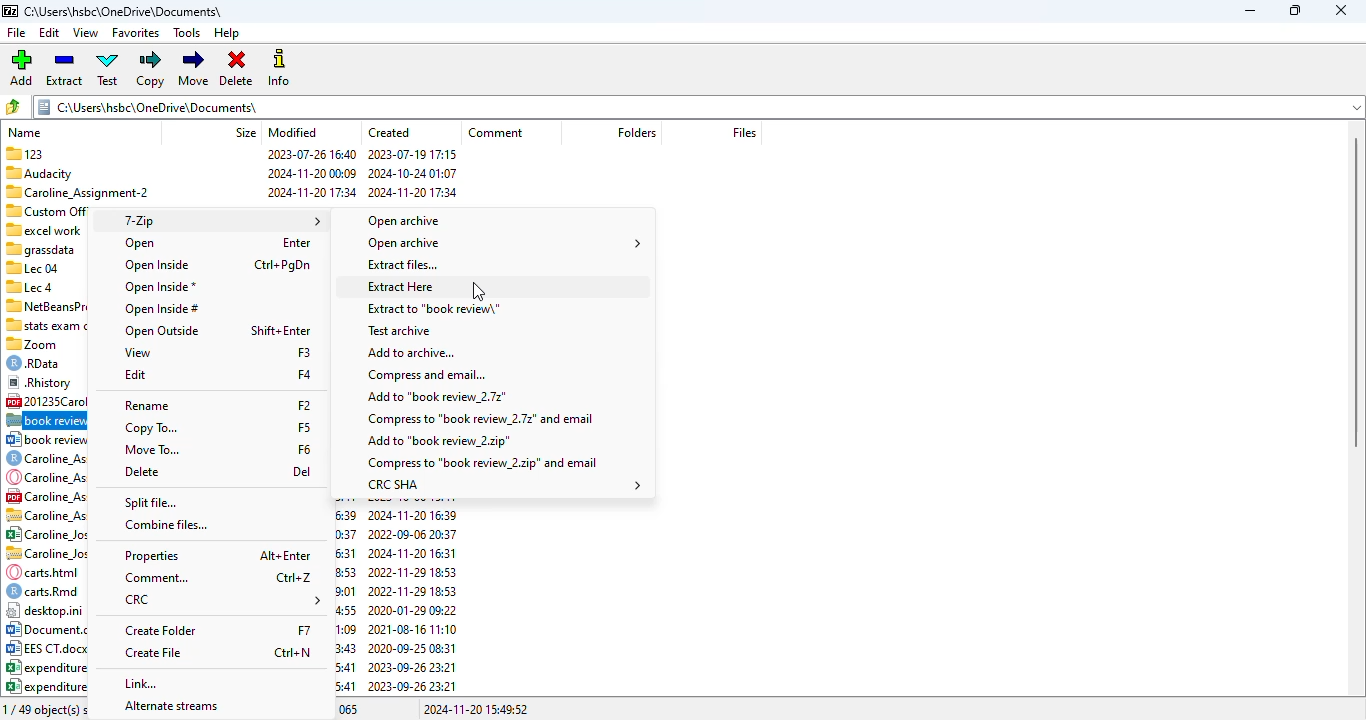  What do you see at coordinates (160, 630) in the screenshot?
I see `create folder` at bounding box center [160, 630].